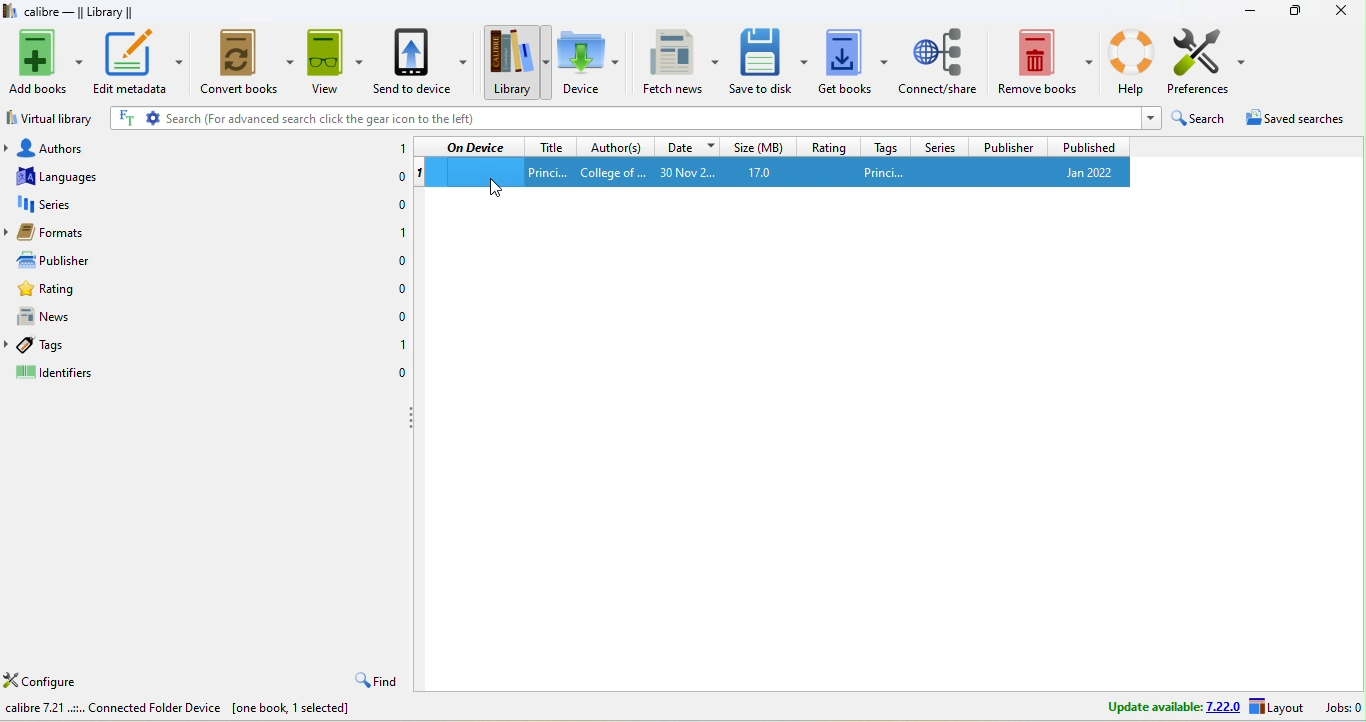 The image size is (1366, 722). I want to click on date, so click(686, 145).